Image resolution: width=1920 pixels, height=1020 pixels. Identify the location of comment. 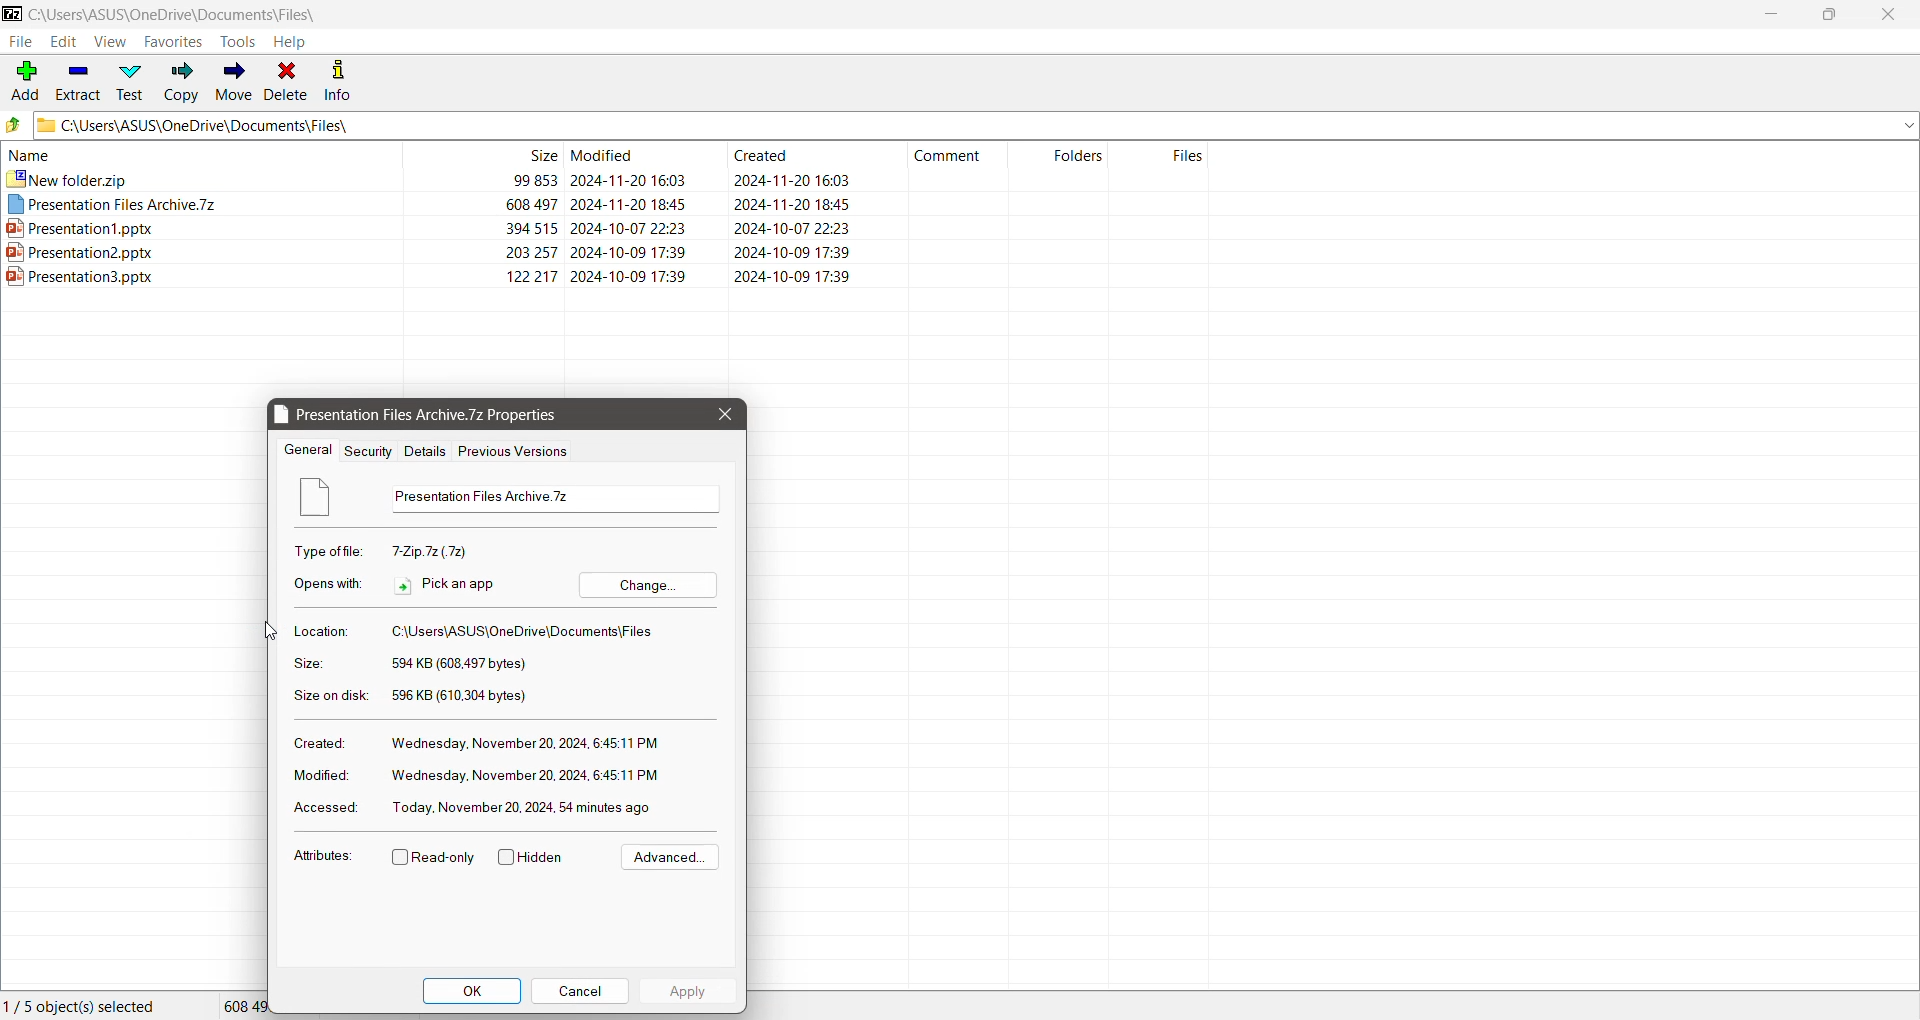
(955, 157).